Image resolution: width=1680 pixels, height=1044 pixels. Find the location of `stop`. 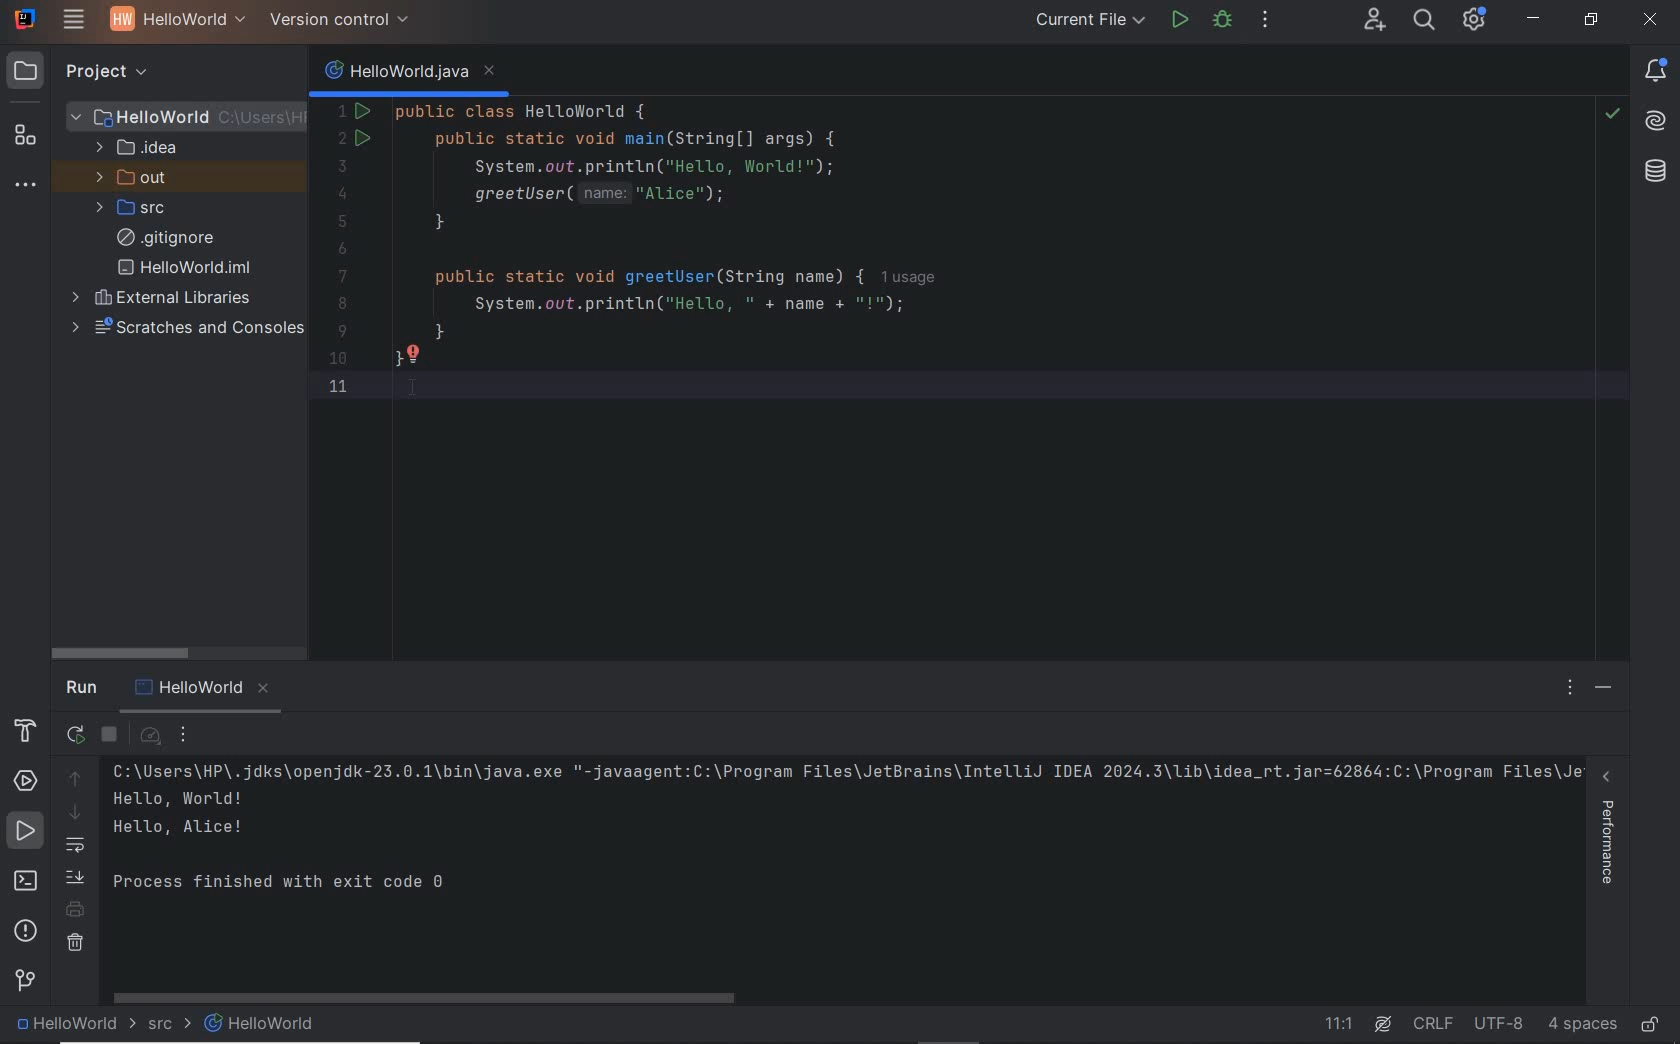

stop is located at coordinates (112, 737).